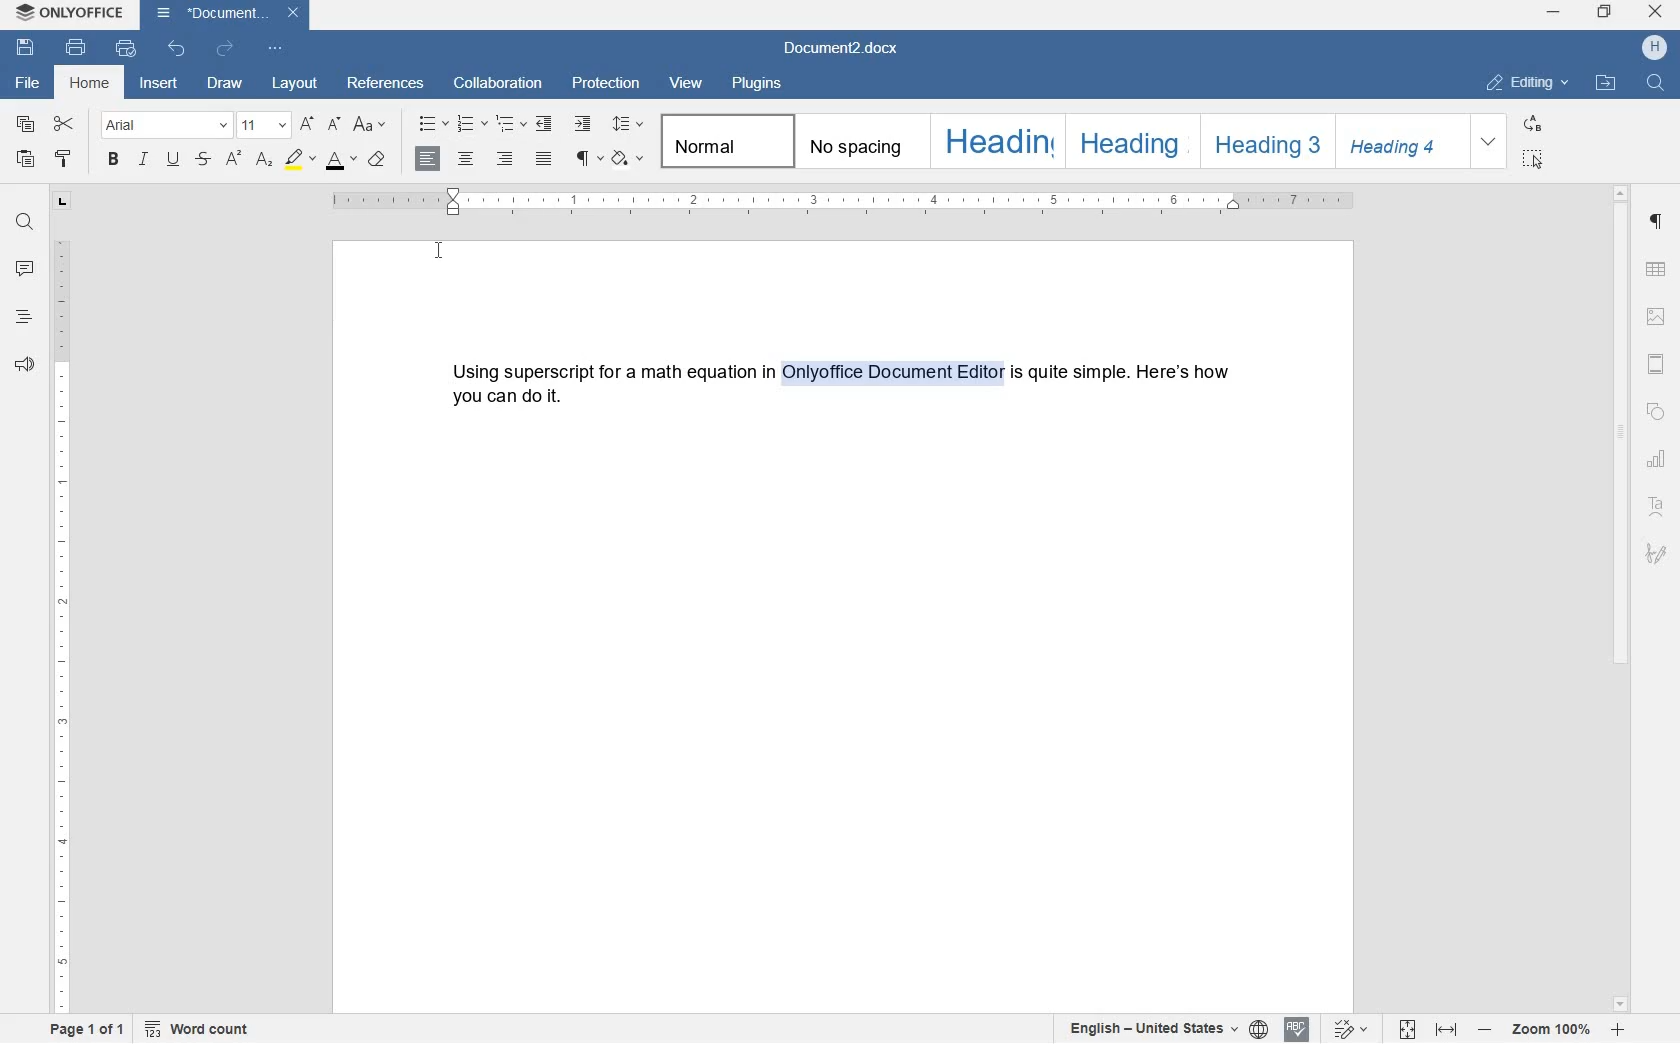 The image size is (1680, 1044). Describe the element at coordinates (1655, 12) in the screenshot. I see `close` at that location.